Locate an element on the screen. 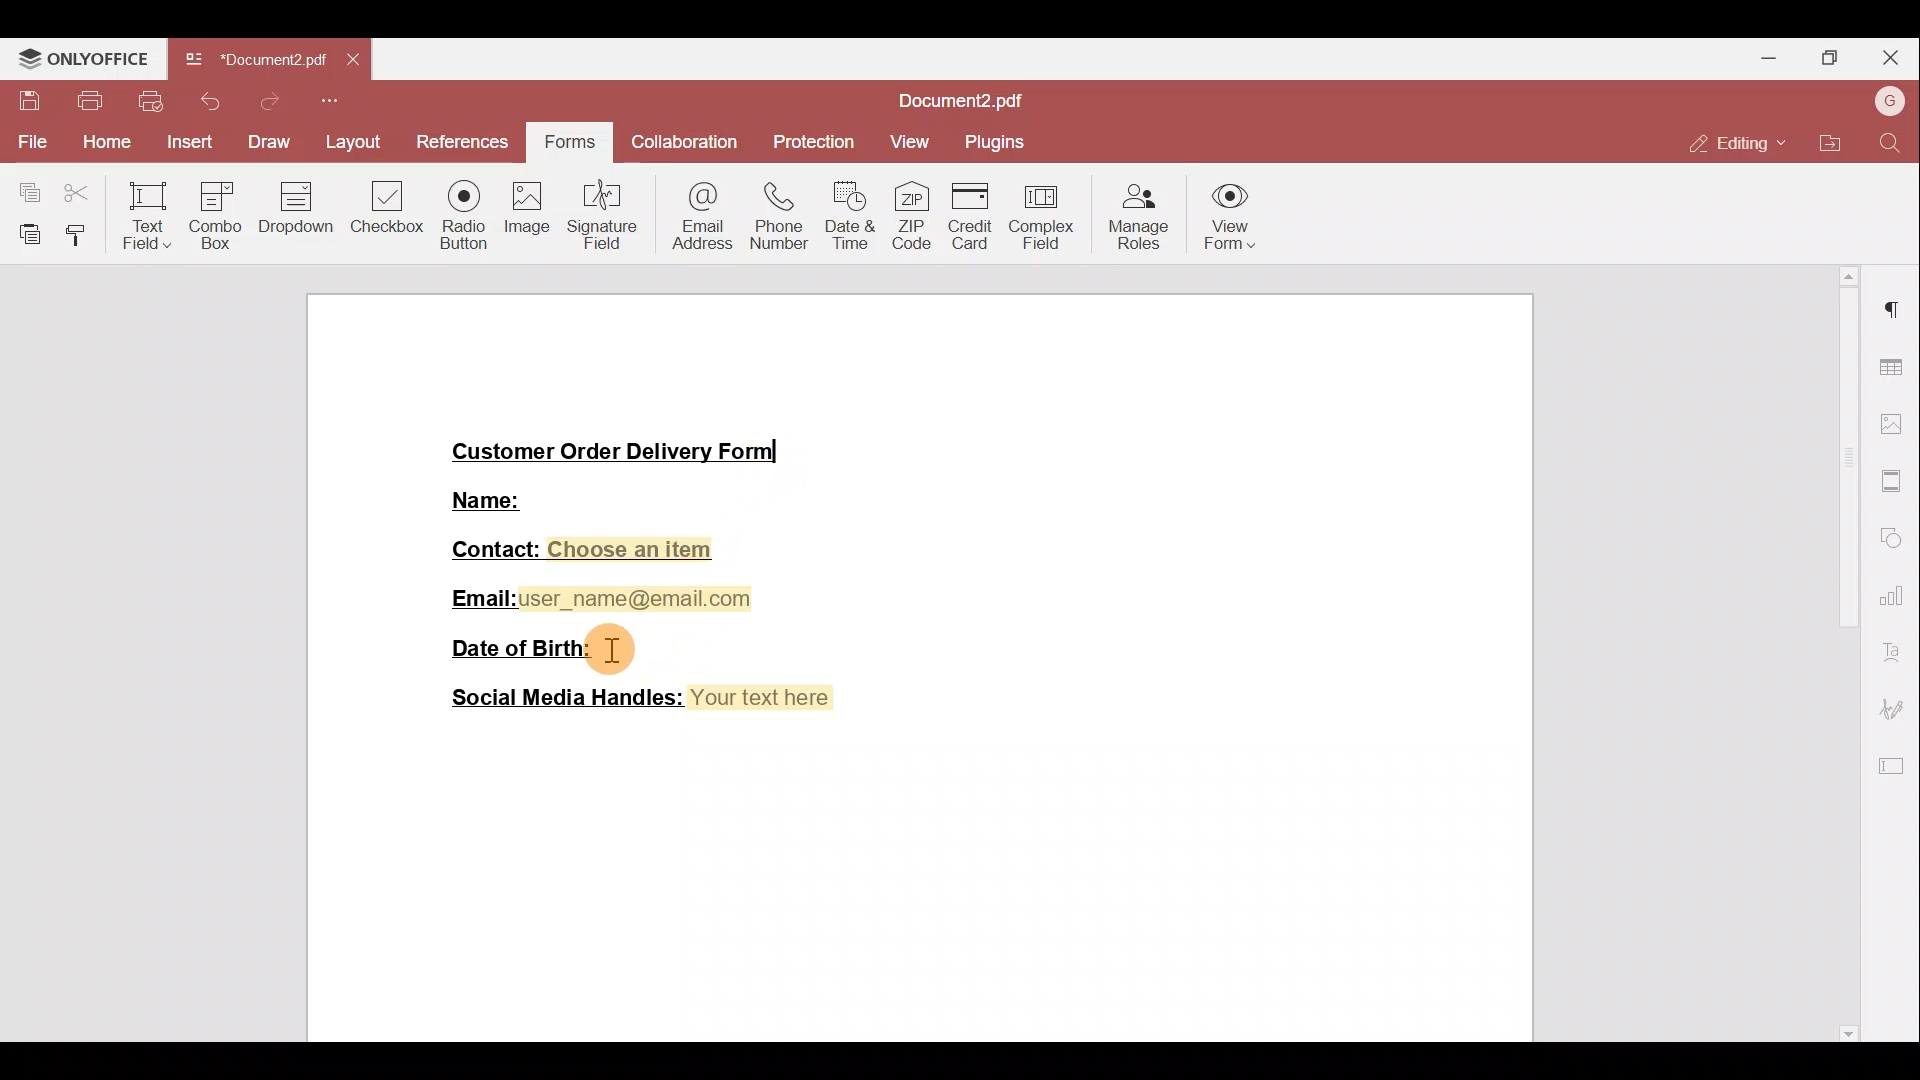 The image size is (1920, 1080). Dropdown is located at coordinates (298, 212).